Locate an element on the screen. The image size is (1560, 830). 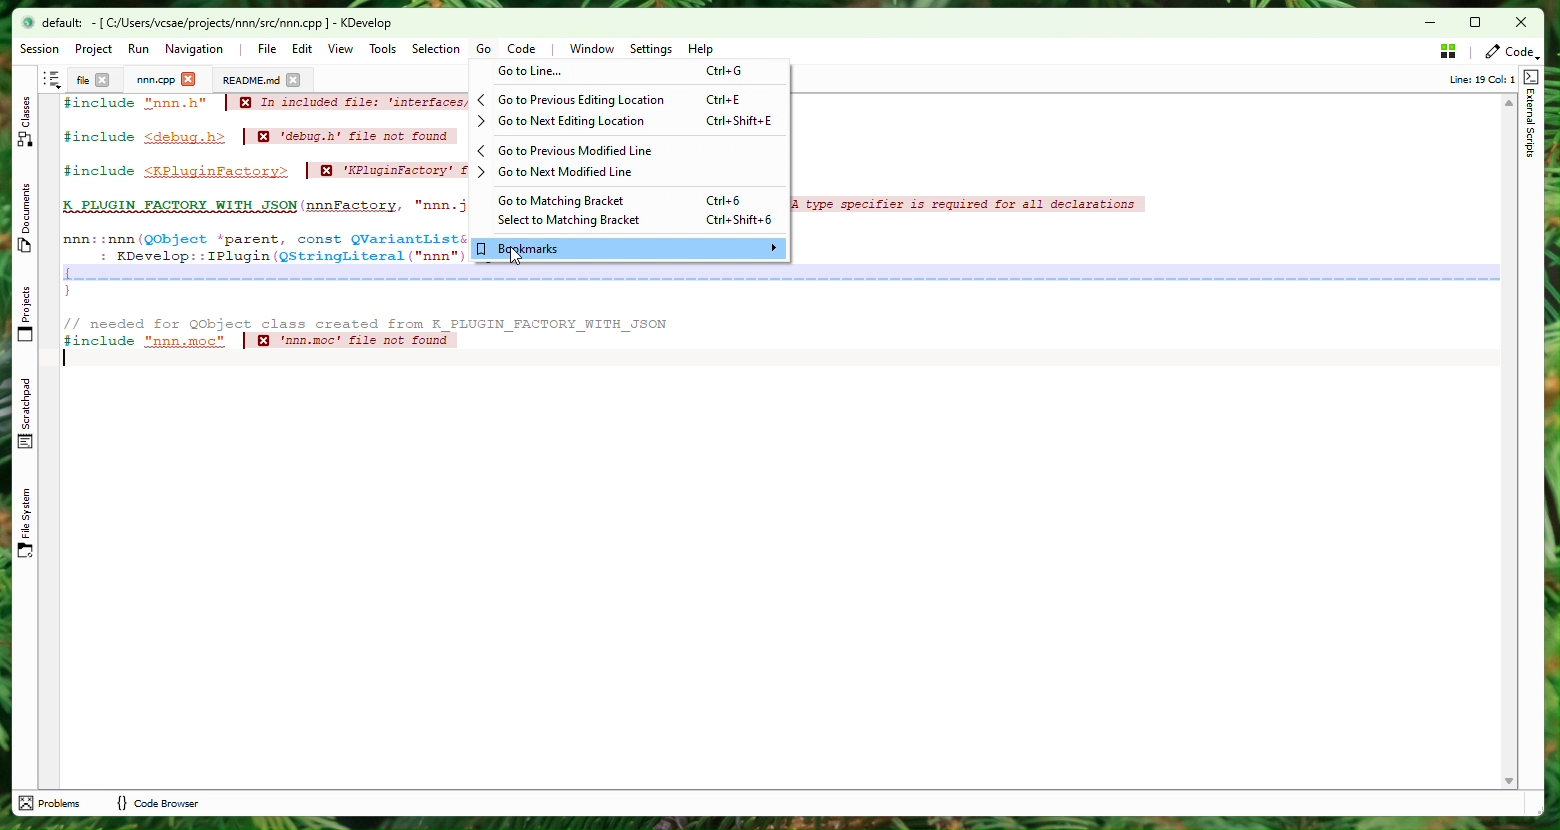
Run is located at coordinates (138, 48).